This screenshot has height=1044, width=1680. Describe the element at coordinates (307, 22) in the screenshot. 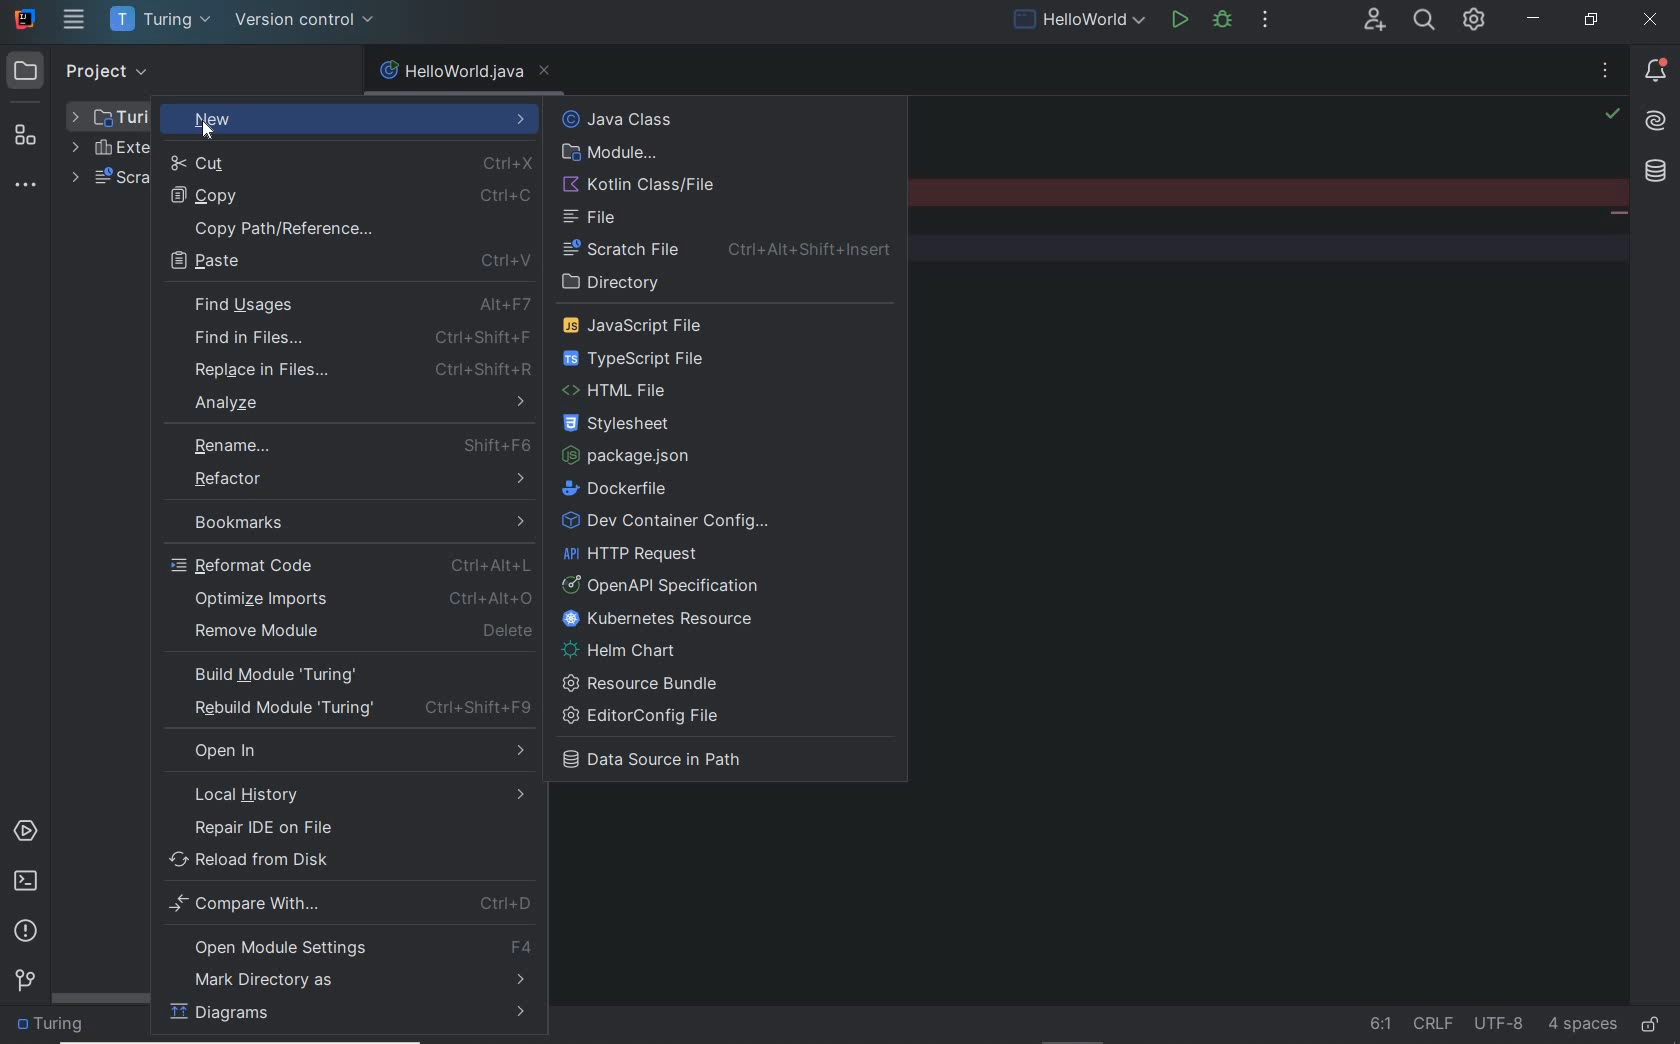

I see `version control` at that location.